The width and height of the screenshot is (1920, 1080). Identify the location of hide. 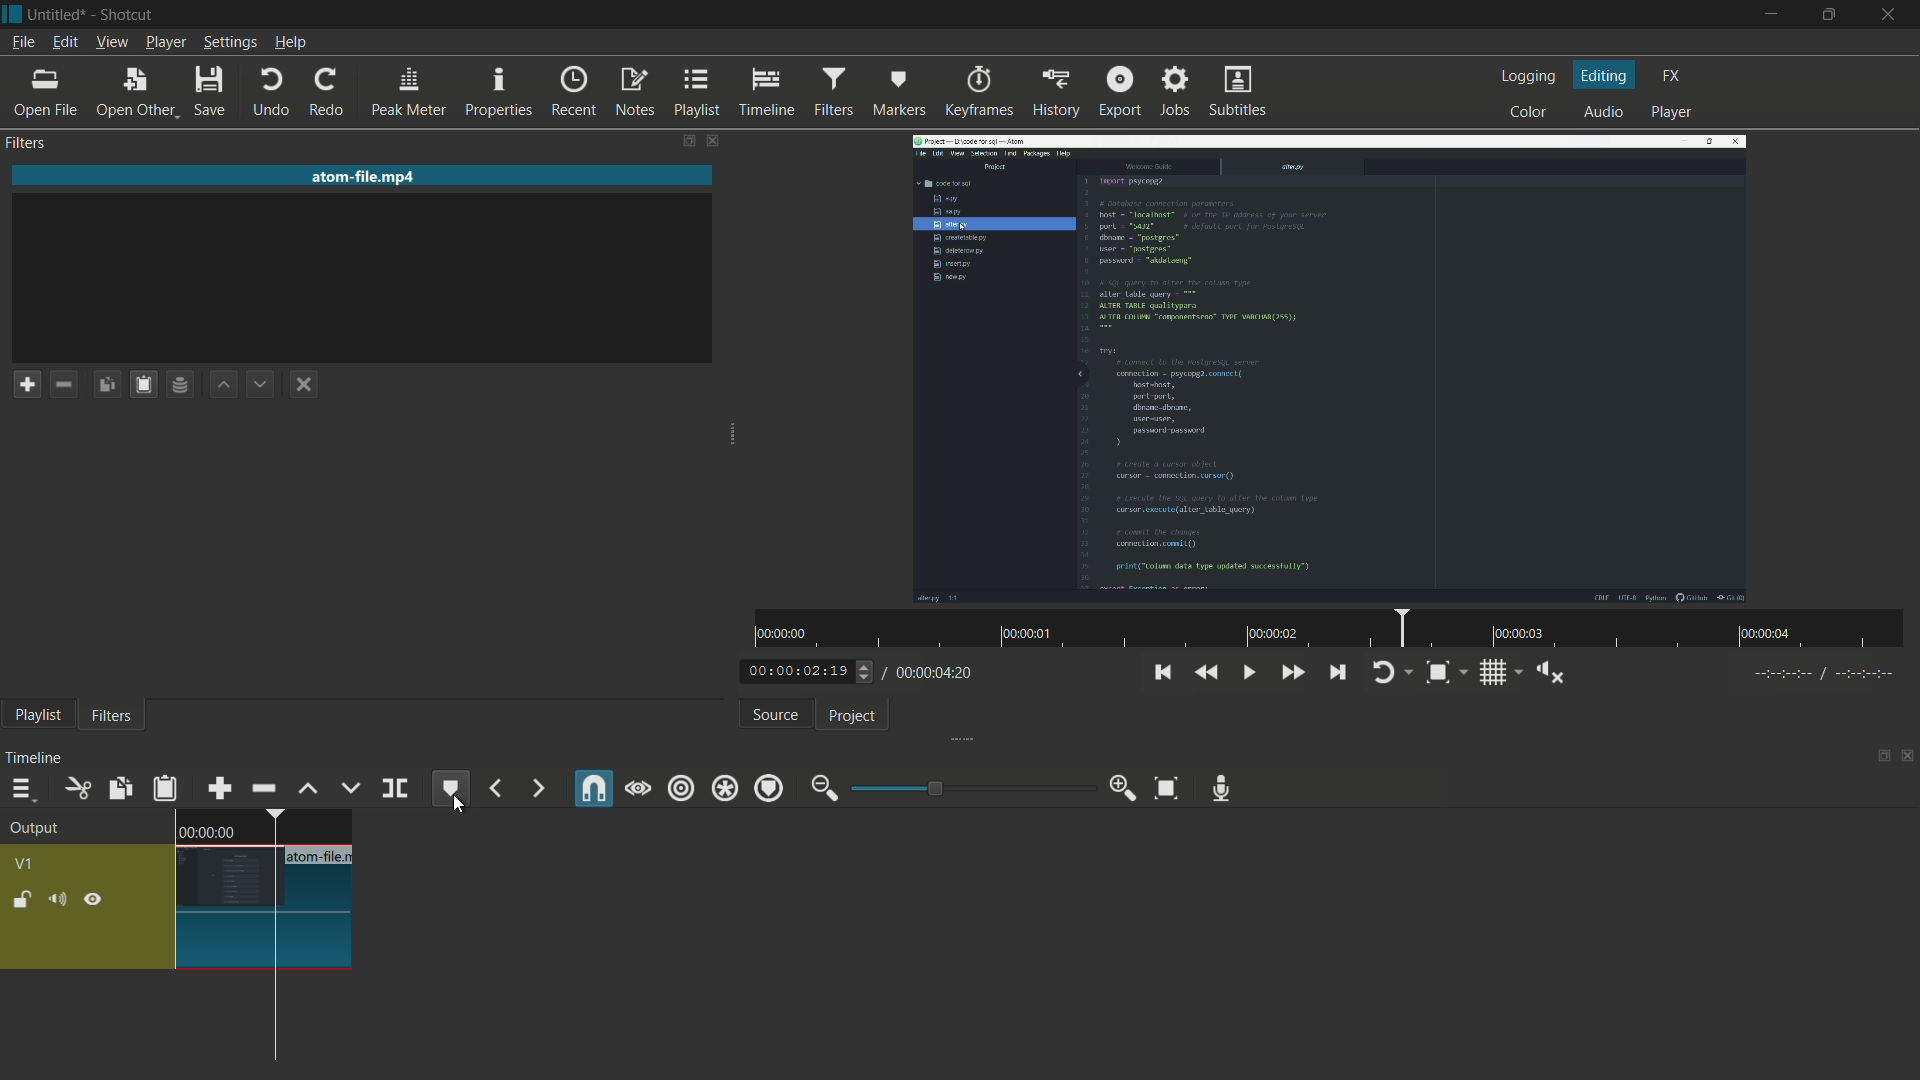
(95, 899).